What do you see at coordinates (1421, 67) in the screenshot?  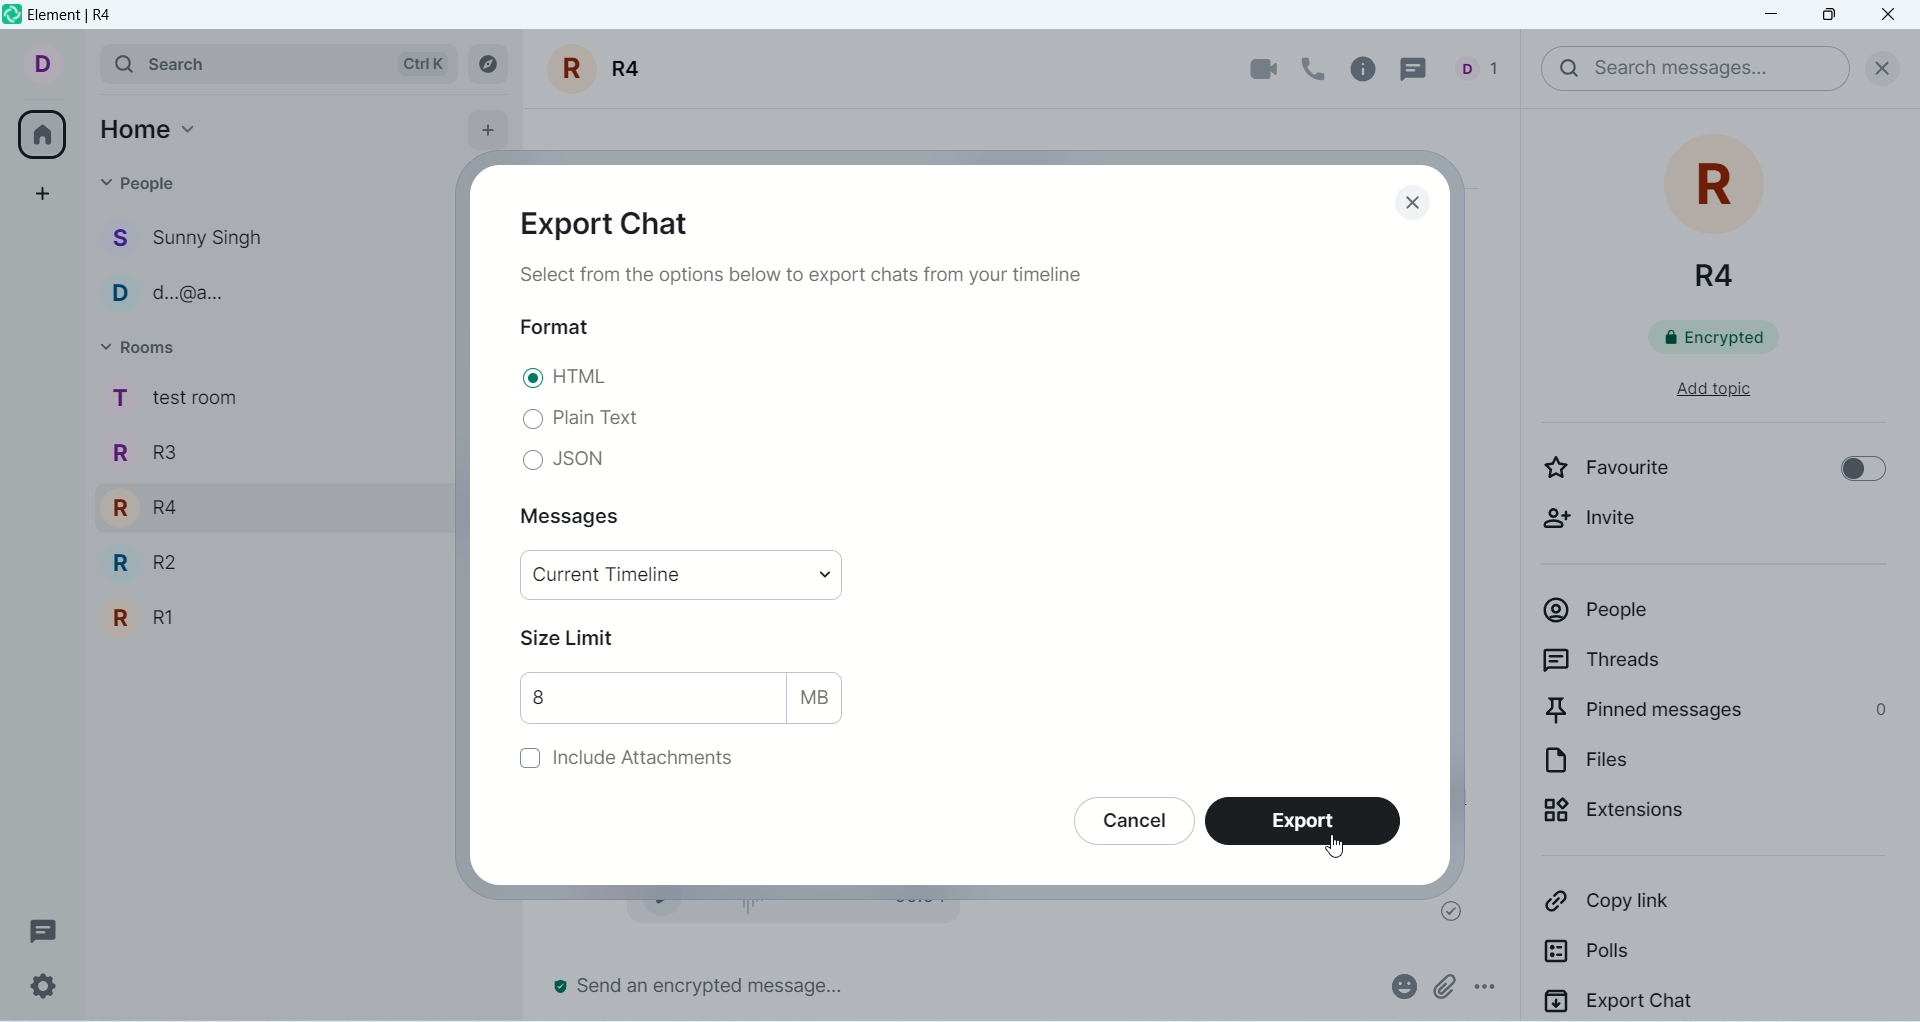 I see `threads` at bounding box center [1421, 67].